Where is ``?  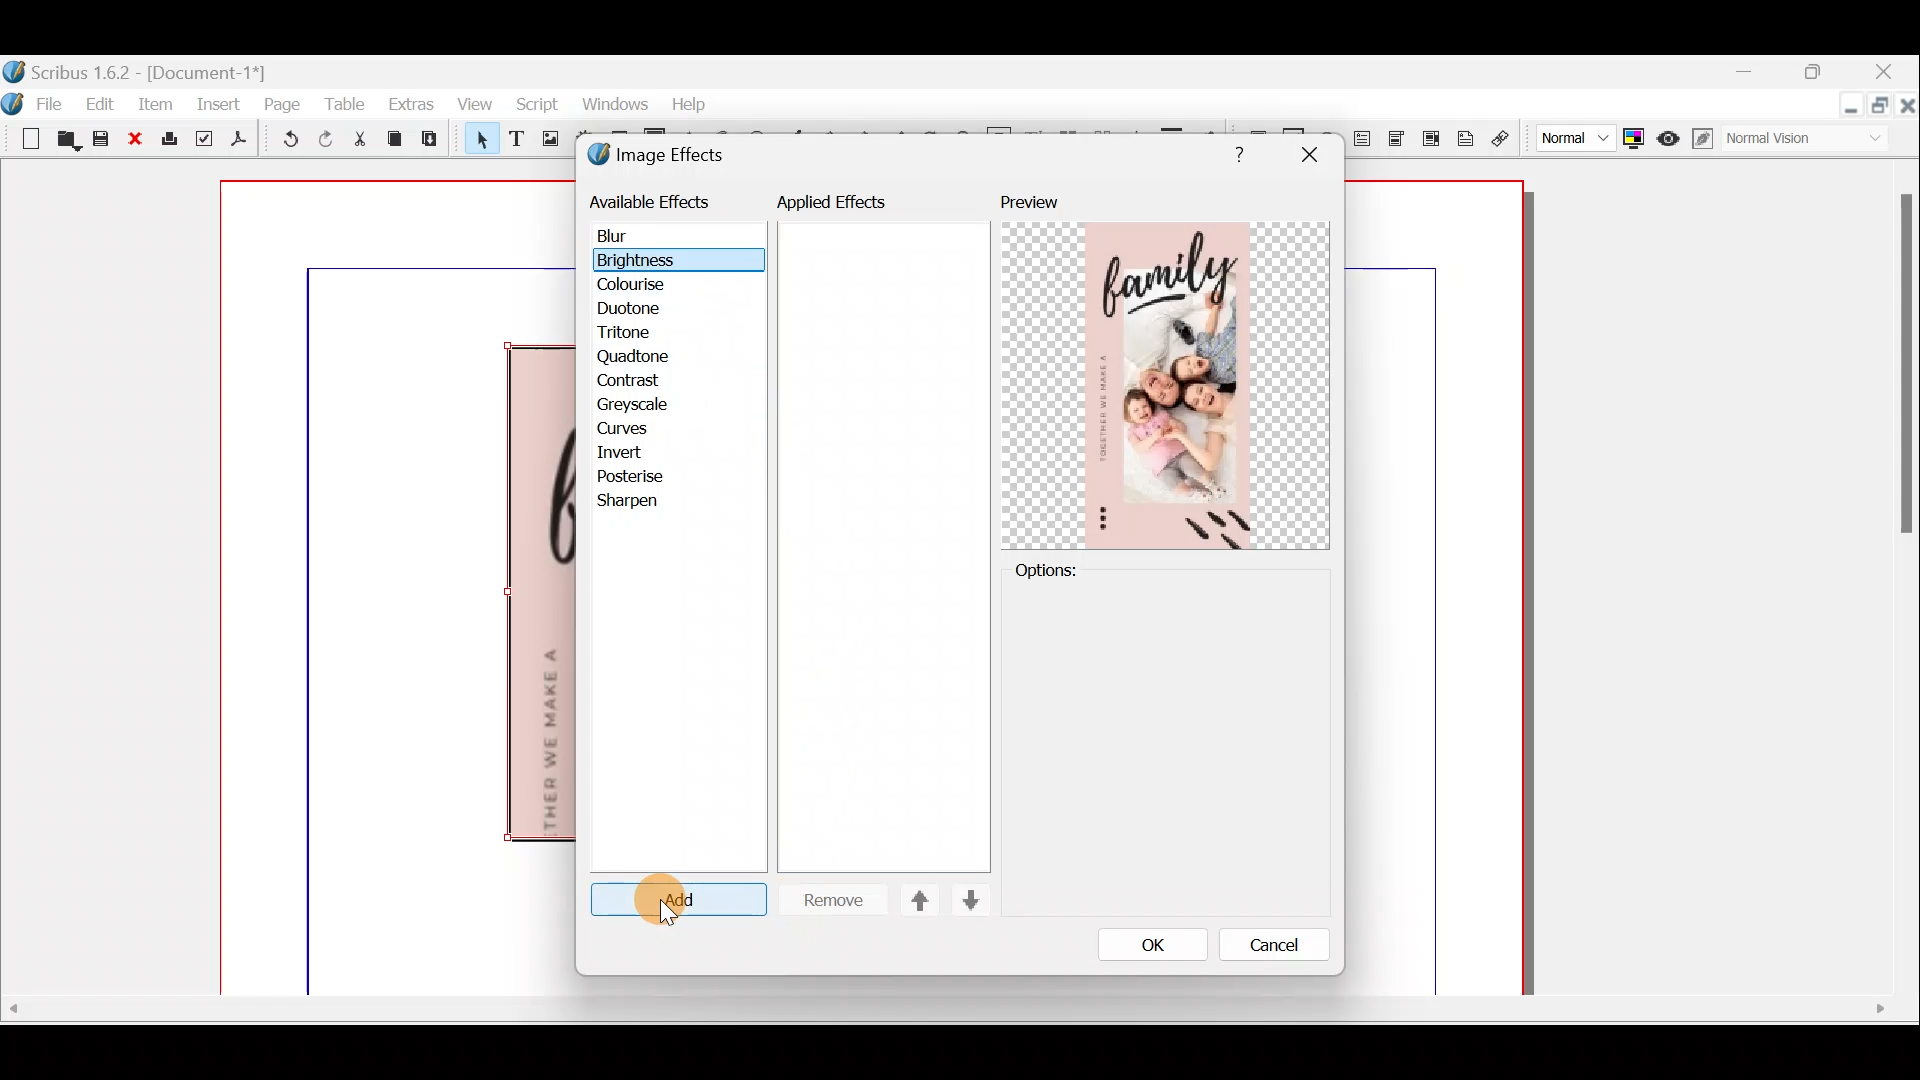  is located at coordinates (943, 1009).